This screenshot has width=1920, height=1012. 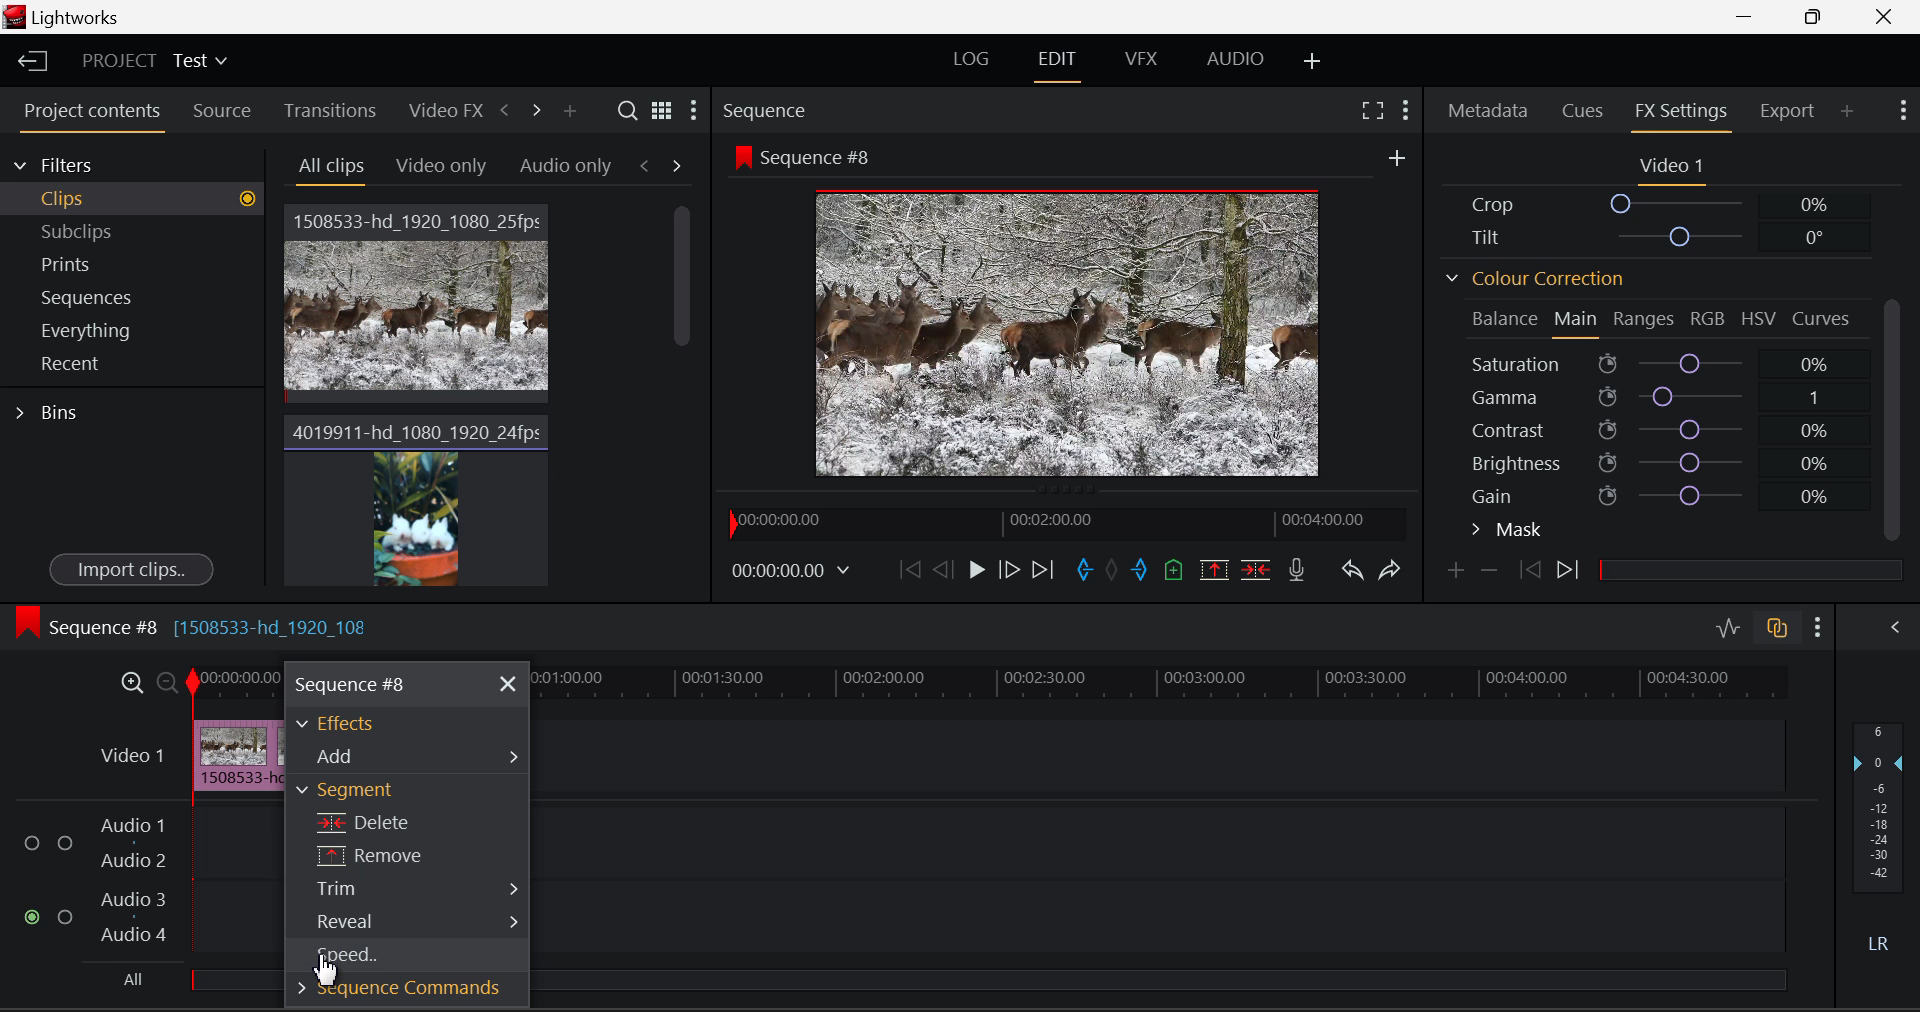 I want to click on Balance, so click(x=1500, y=320).